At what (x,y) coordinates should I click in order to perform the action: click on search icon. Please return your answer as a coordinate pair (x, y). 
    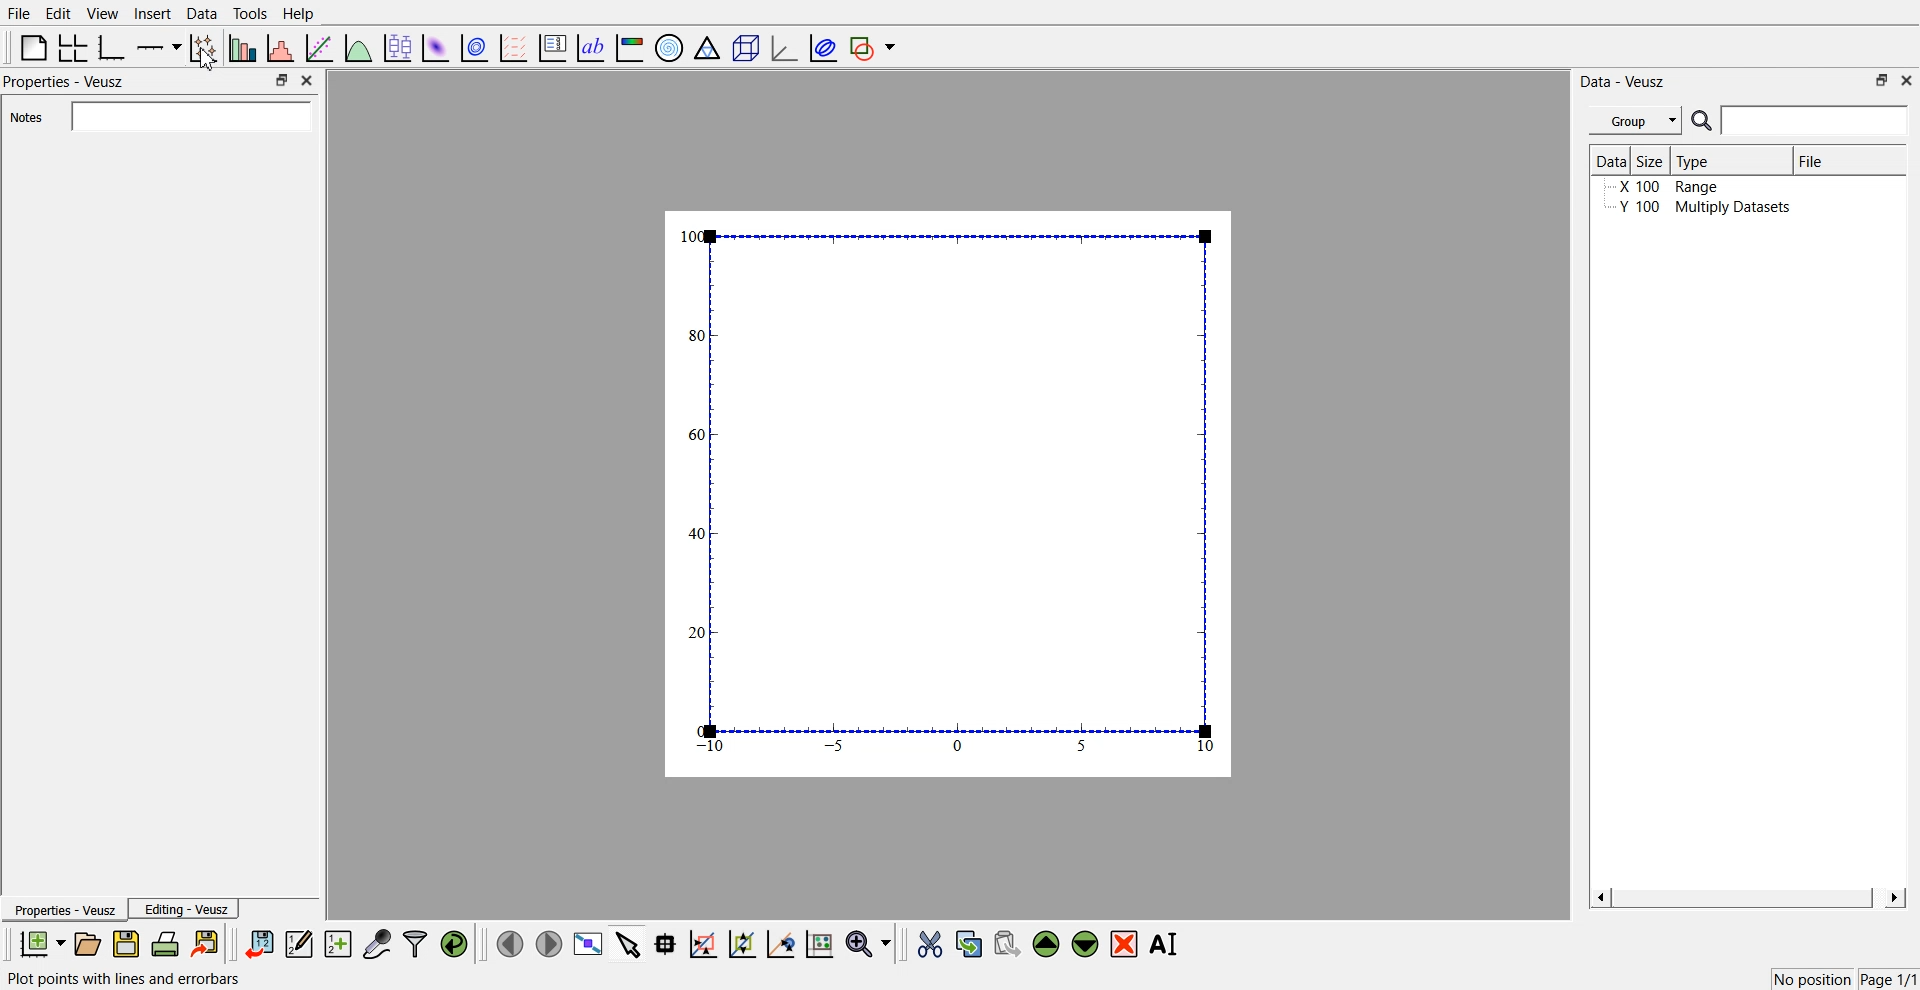
    Looking at the image, I should click on (1704, 120).